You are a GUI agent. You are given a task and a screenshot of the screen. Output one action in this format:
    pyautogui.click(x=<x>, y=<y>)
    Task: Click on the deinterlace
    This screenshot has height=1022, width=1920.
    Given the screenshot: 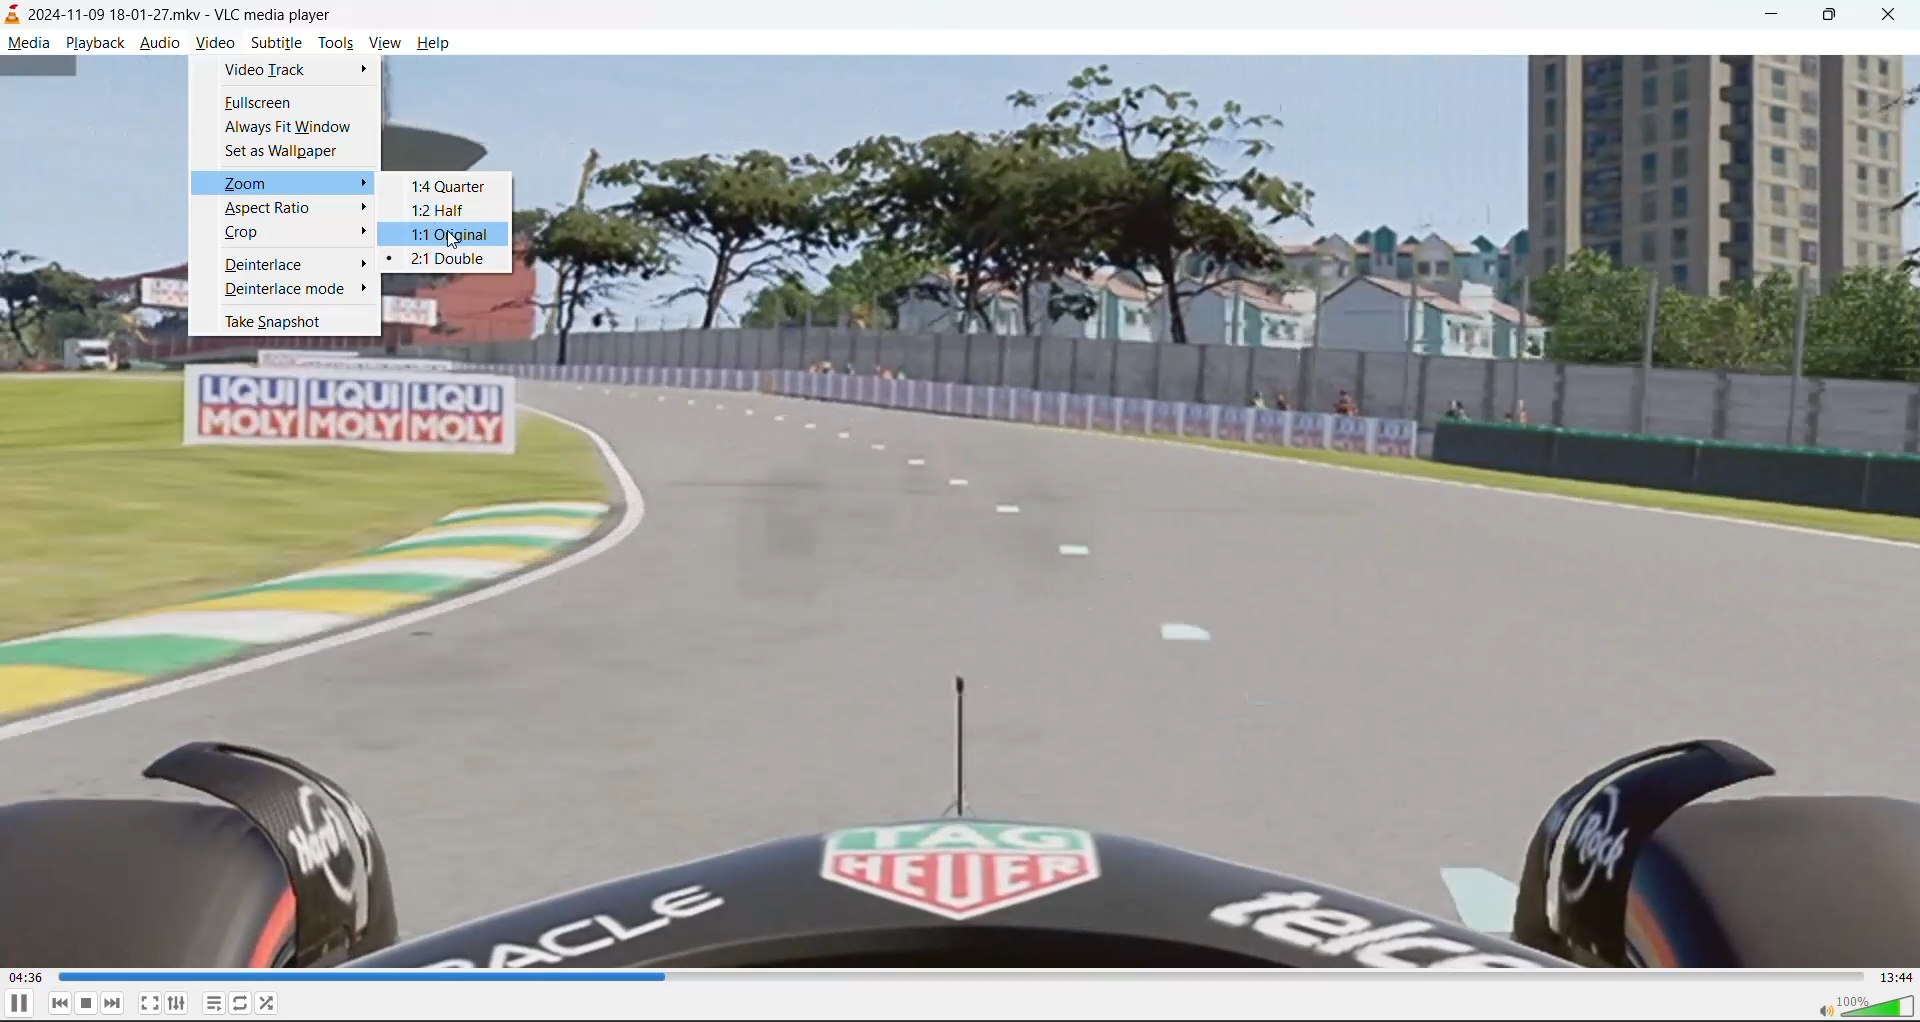 What is the action you would take?
    pyautogui.click(x=268, y=263)
    